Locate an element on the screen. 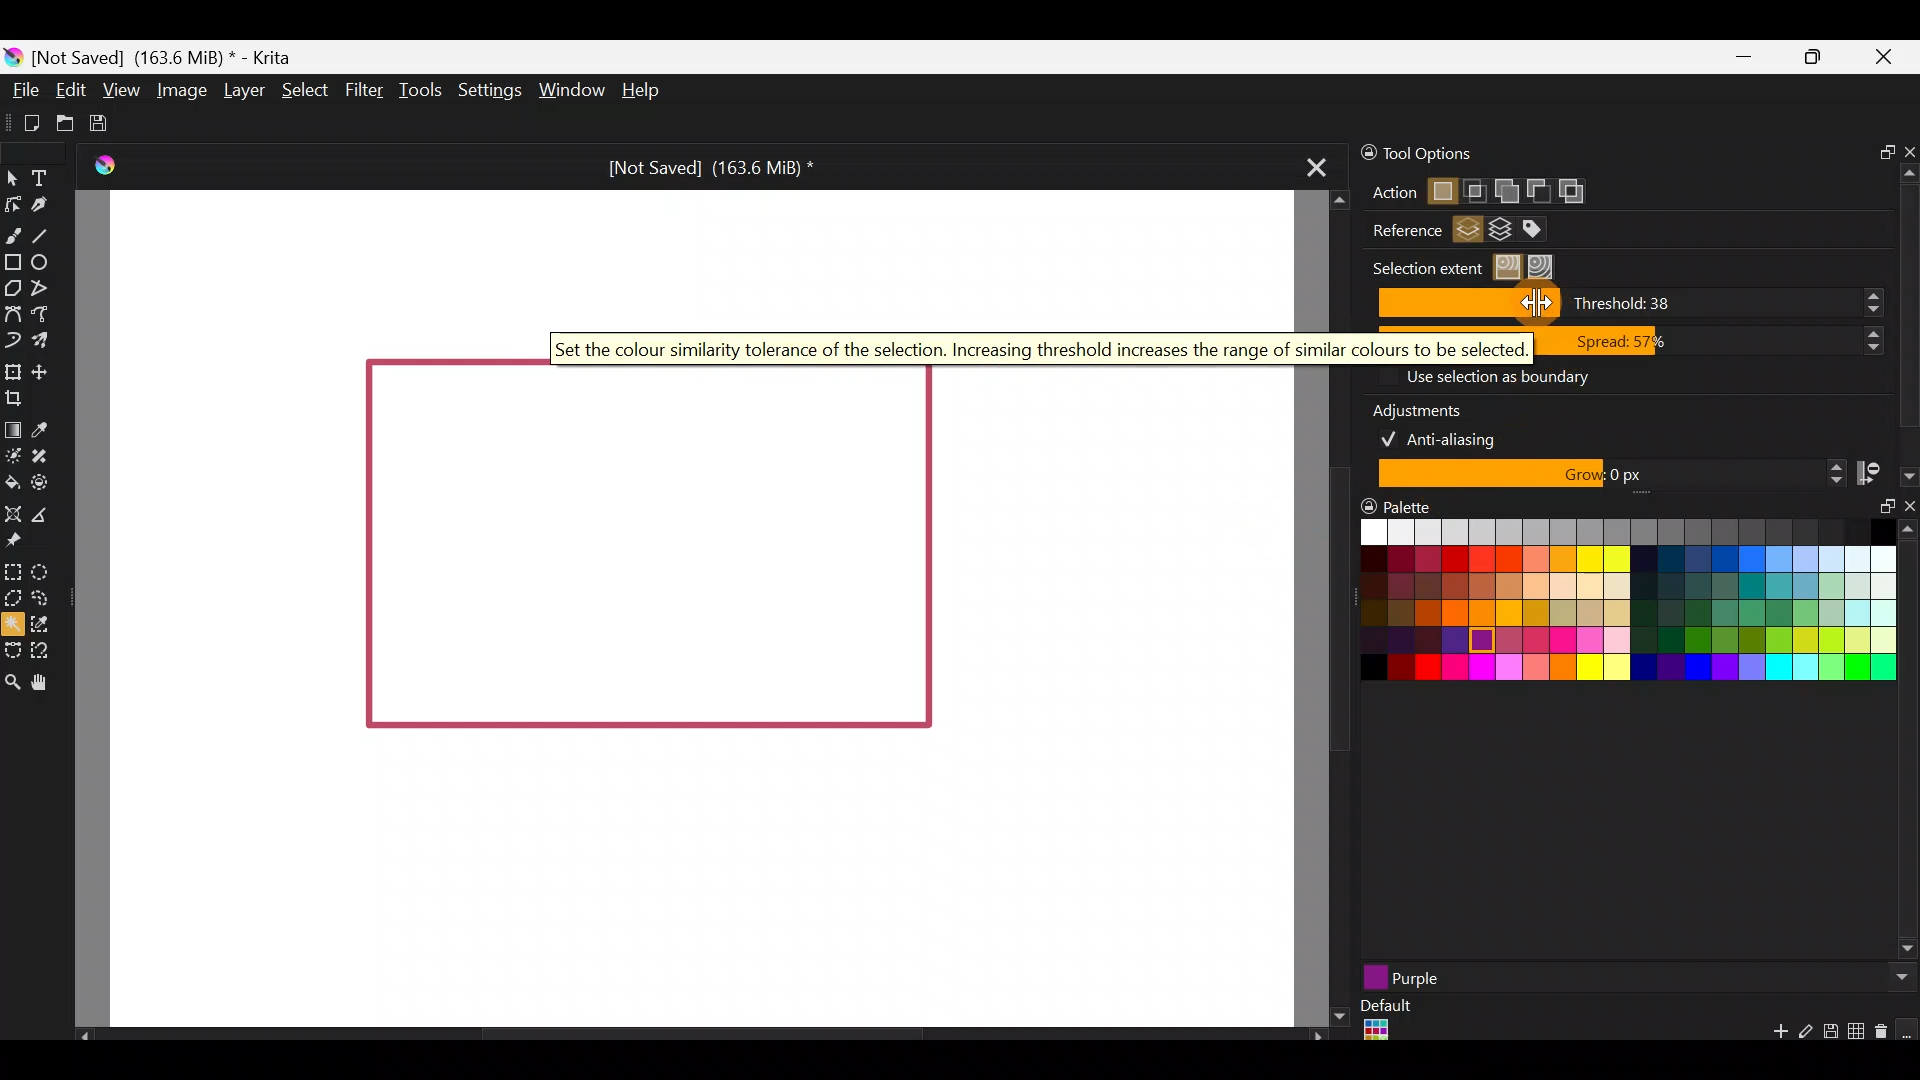 The height and width of the screenshot is (1080, 1920). Use selection as boundary is located at coordinates (1496, 375).